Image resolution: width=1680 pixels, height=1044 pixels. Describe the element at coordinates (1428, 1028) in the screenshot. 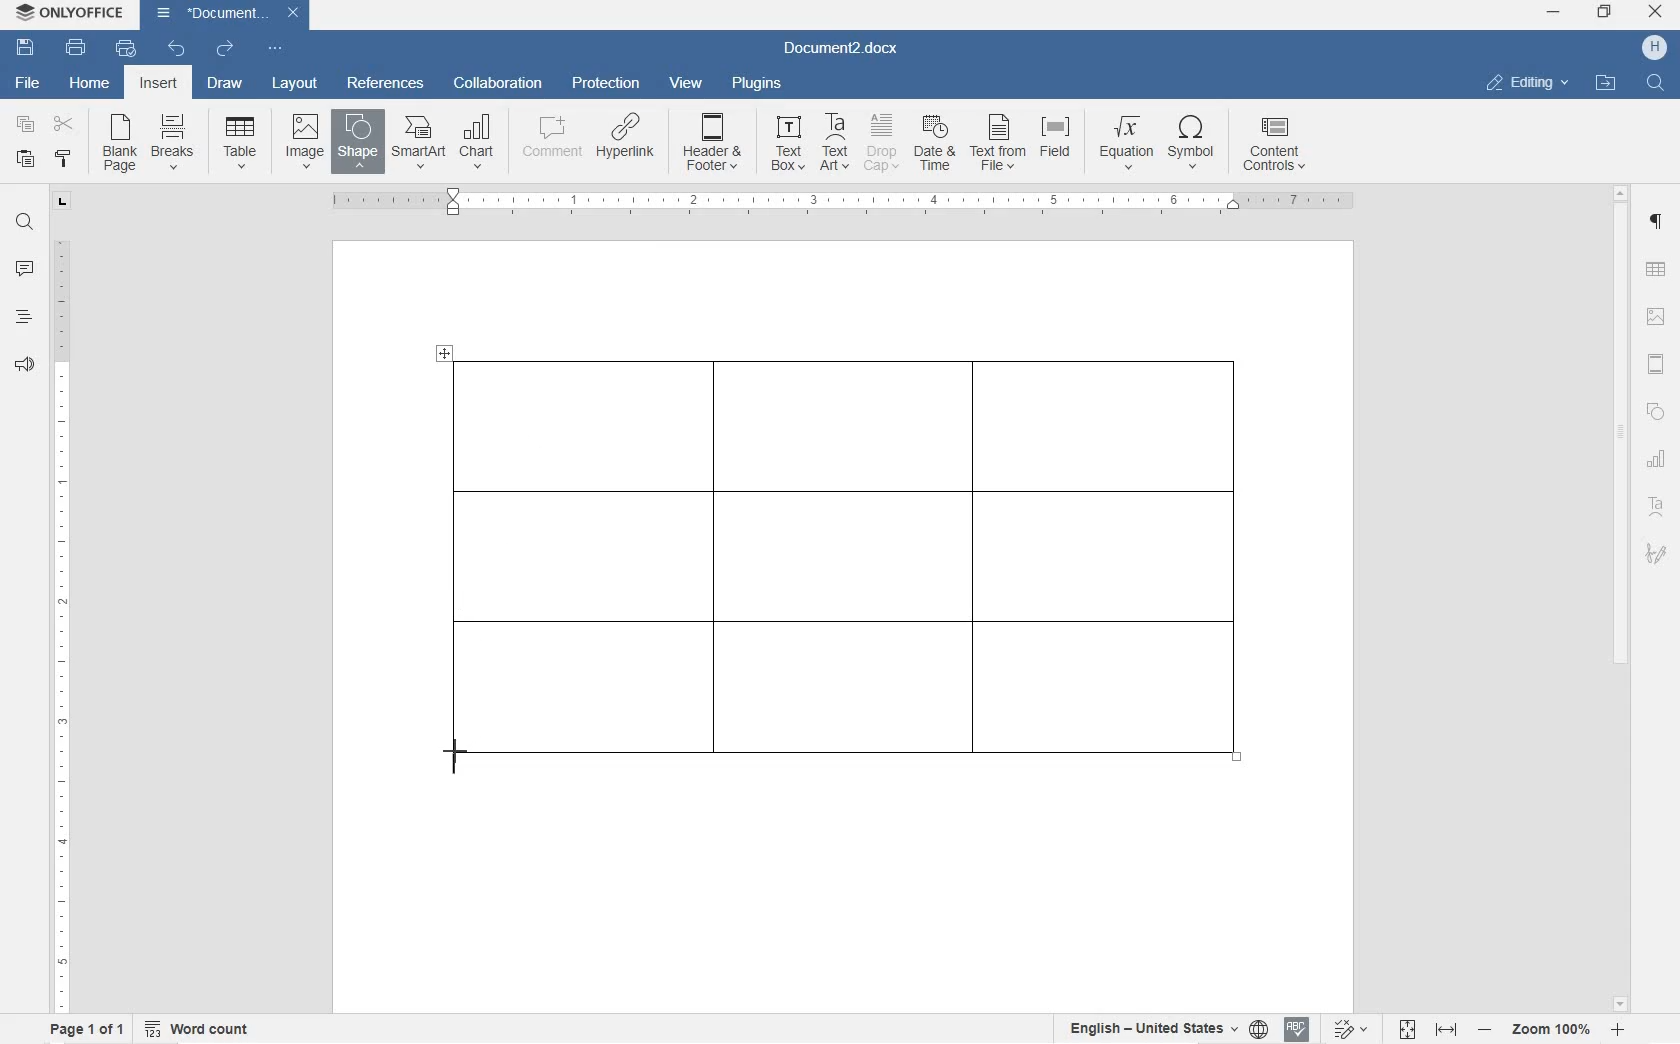

I see `fit to page or width` at that location.